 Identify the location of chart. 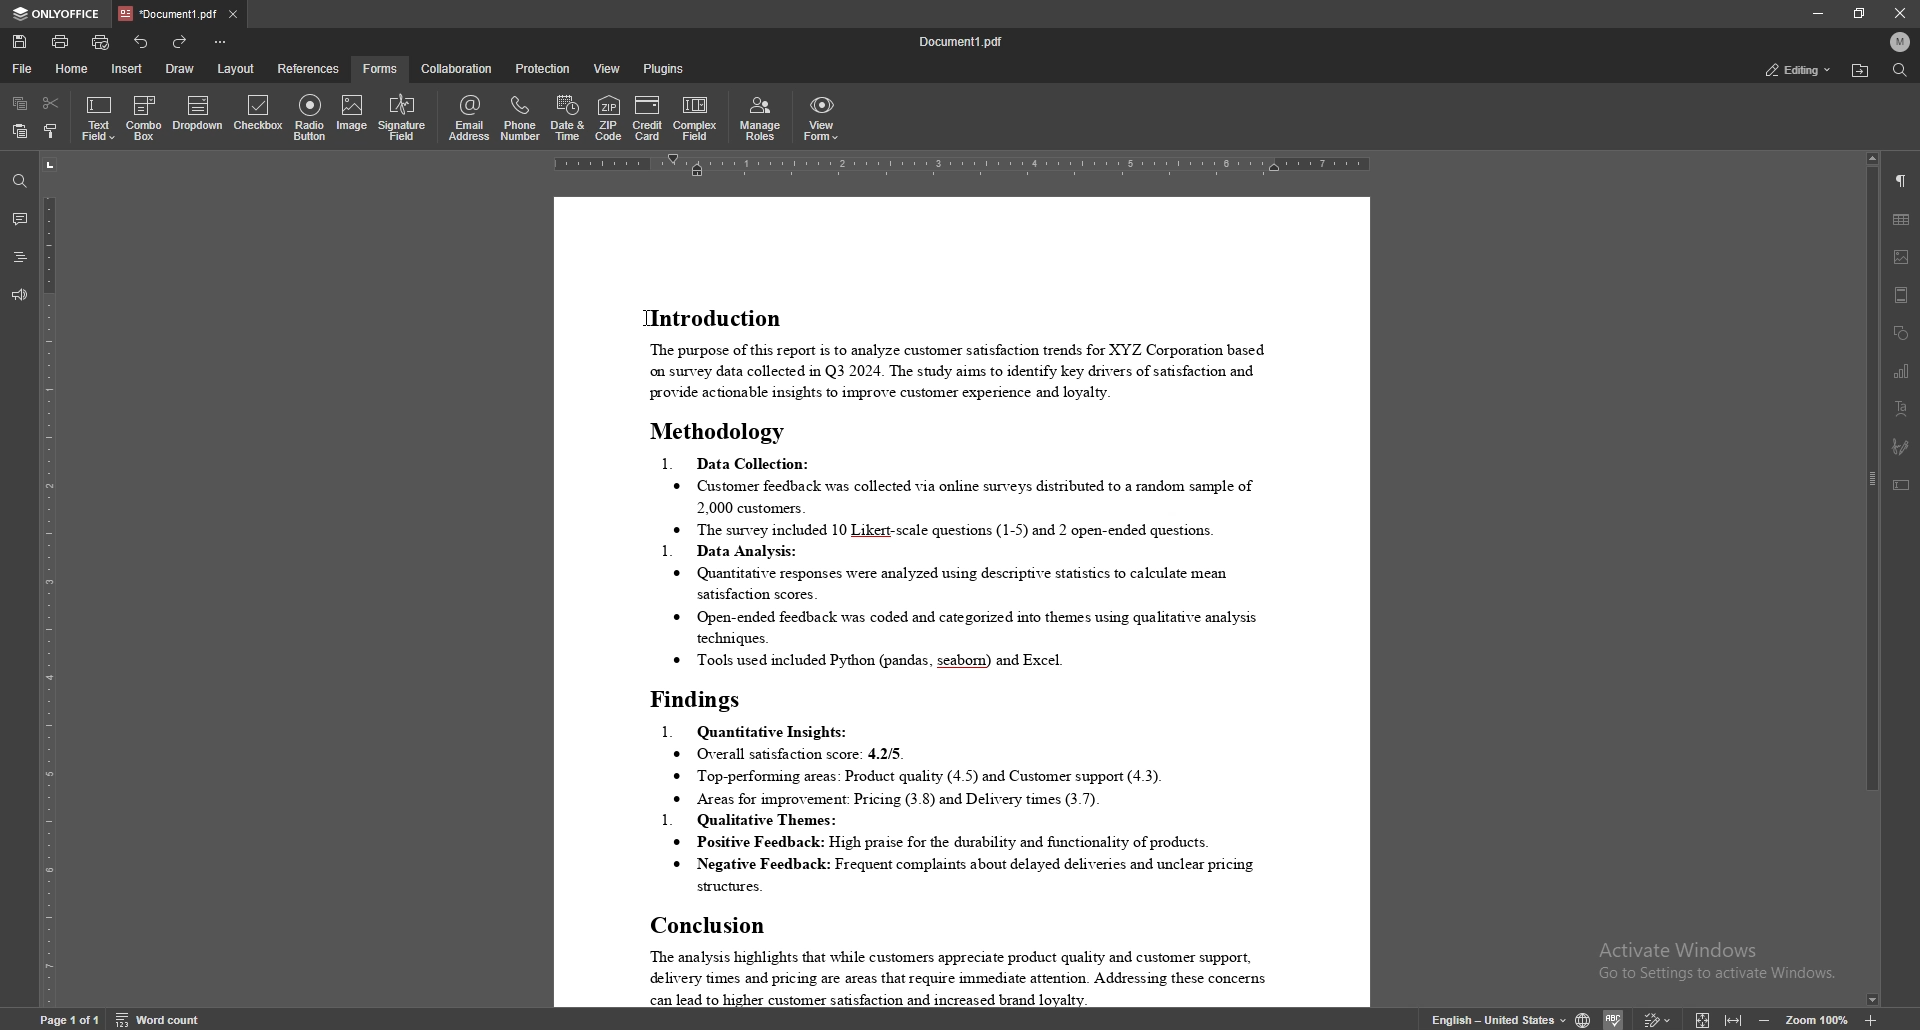
(1904, 370).